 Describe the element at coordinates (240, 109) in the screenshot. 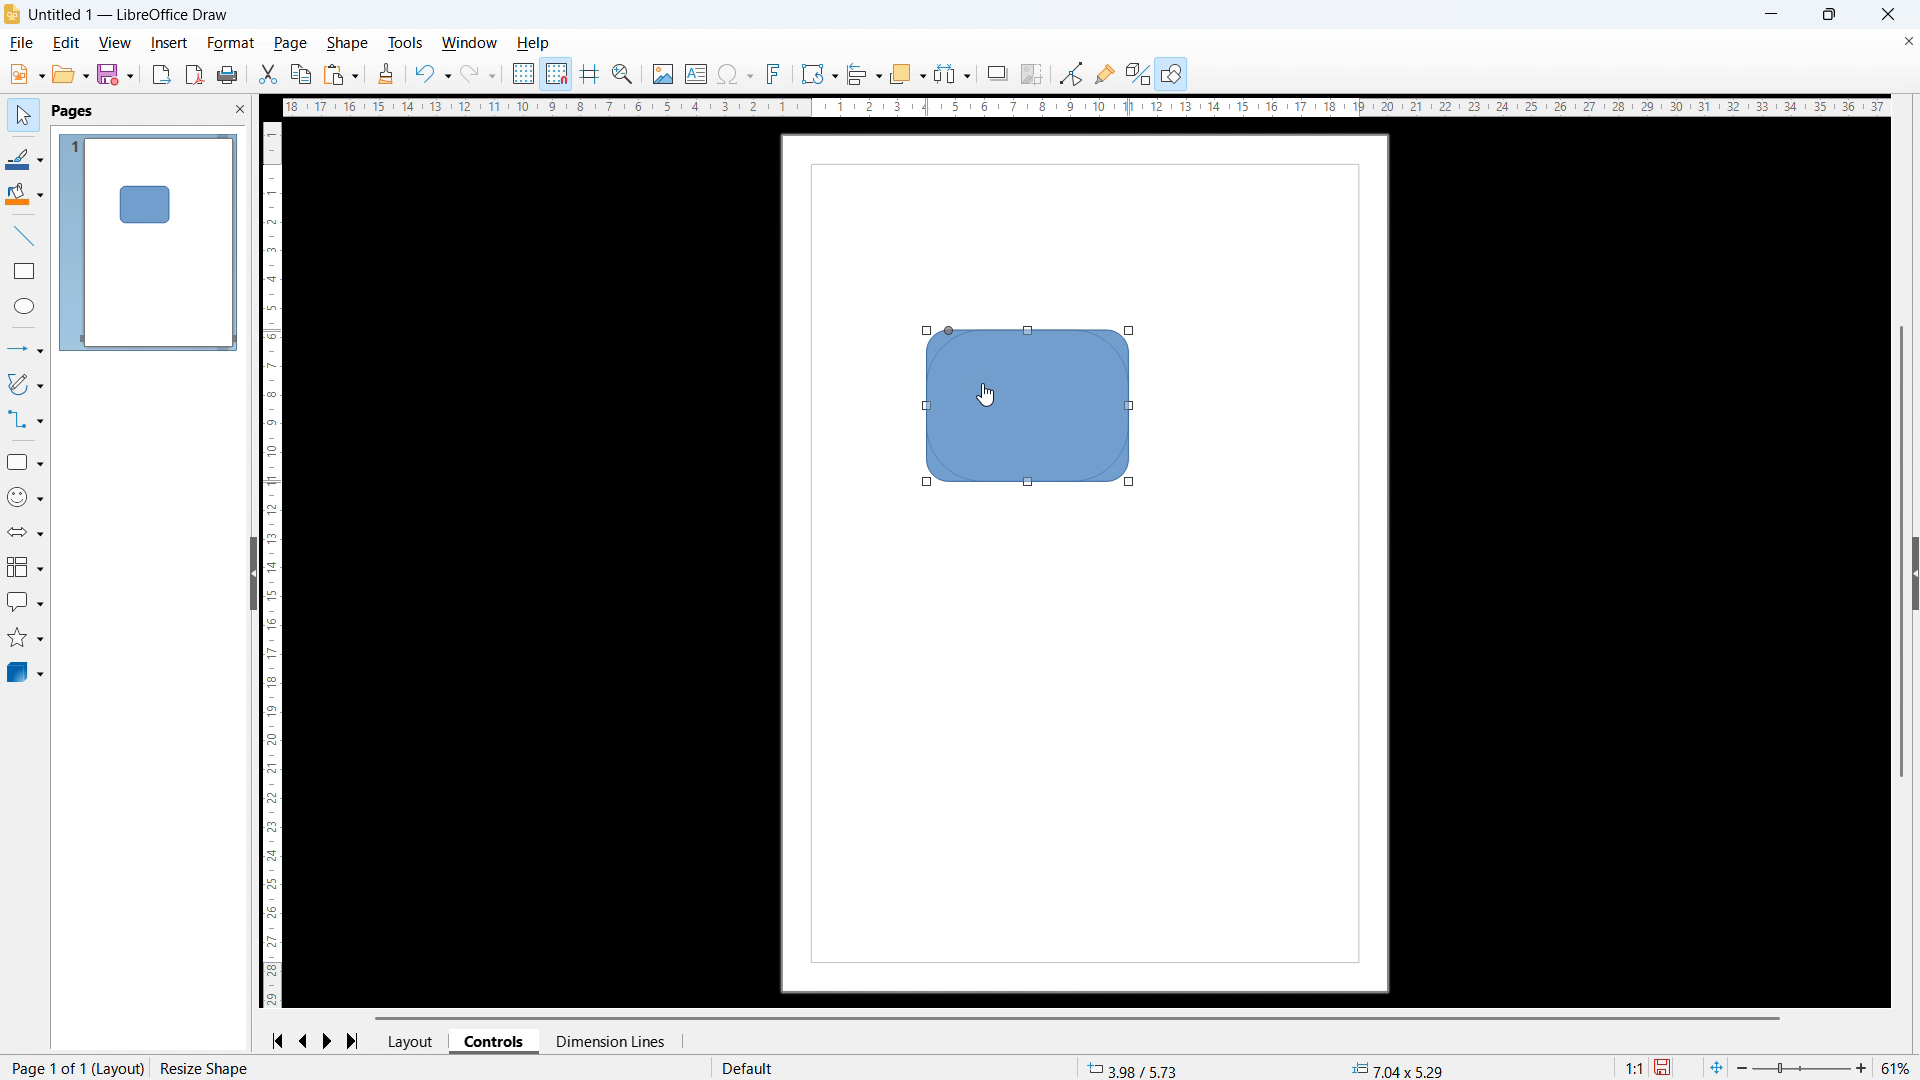

I see `close pane ` at that location.